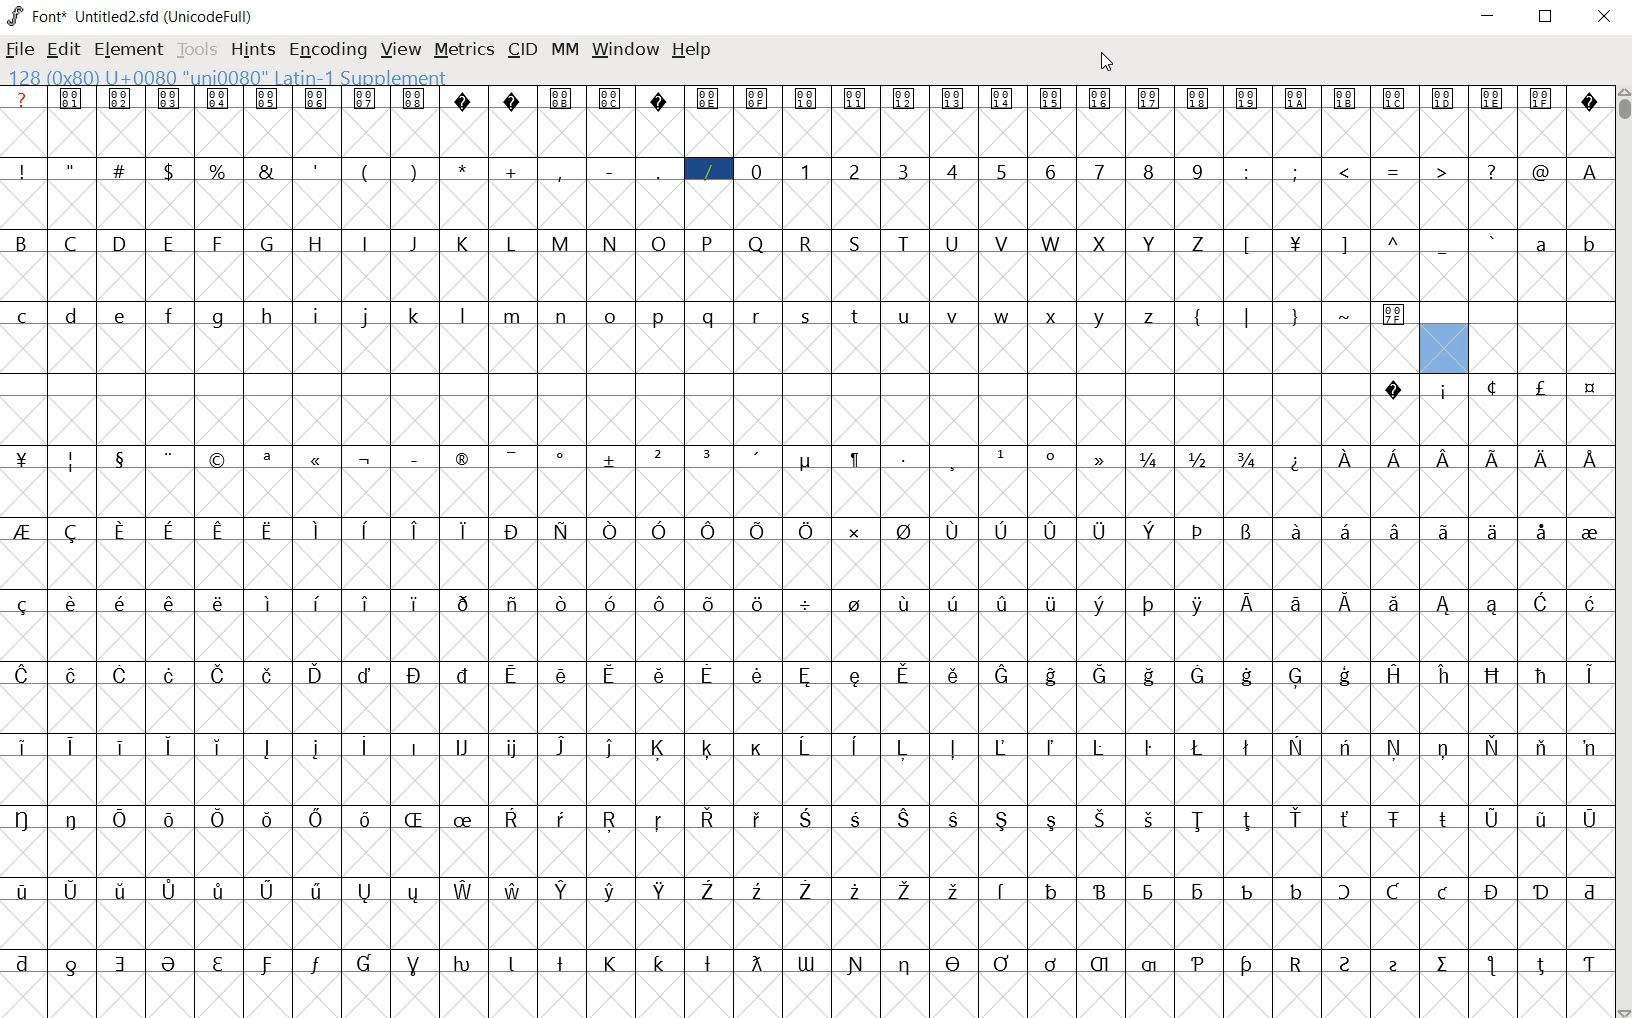 The height and width of the screenshot is (1018, 1632). What do you see at coordinates (1247, 602) in the screenshot?
I see `glyph` at bounding box center [1247, 602].